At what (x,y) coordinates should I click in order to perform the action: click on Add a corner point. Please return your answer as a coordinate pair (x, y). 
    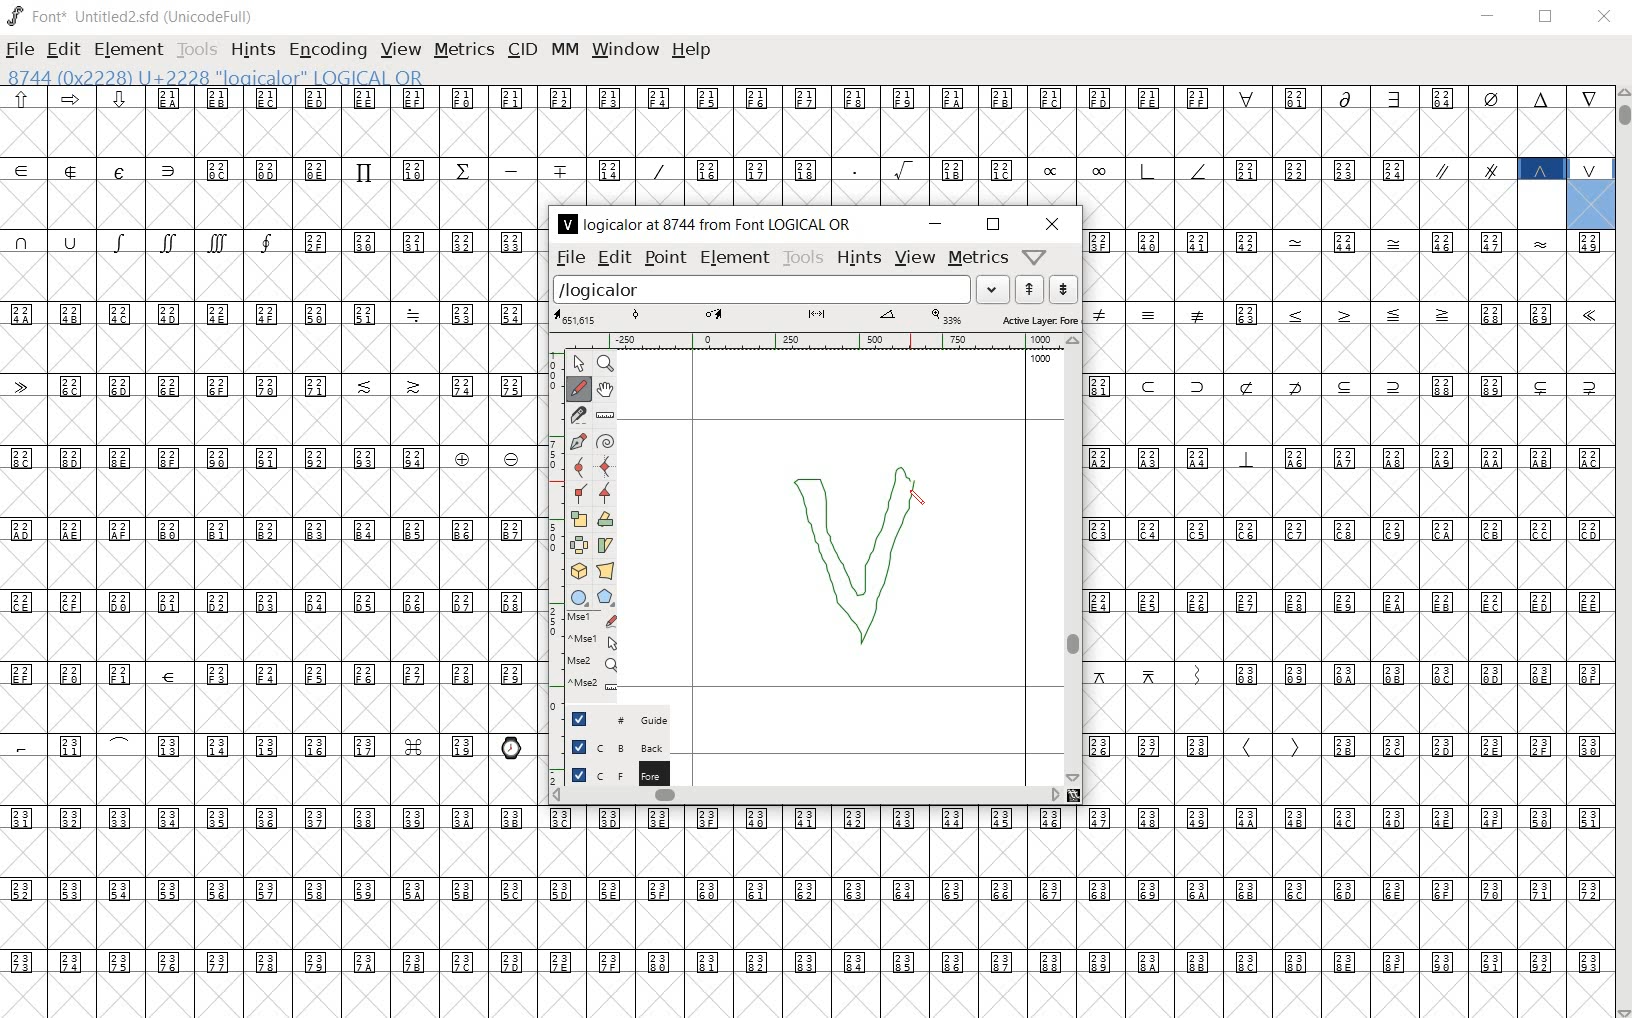
    Looking at the image, I should click on (580, 495).